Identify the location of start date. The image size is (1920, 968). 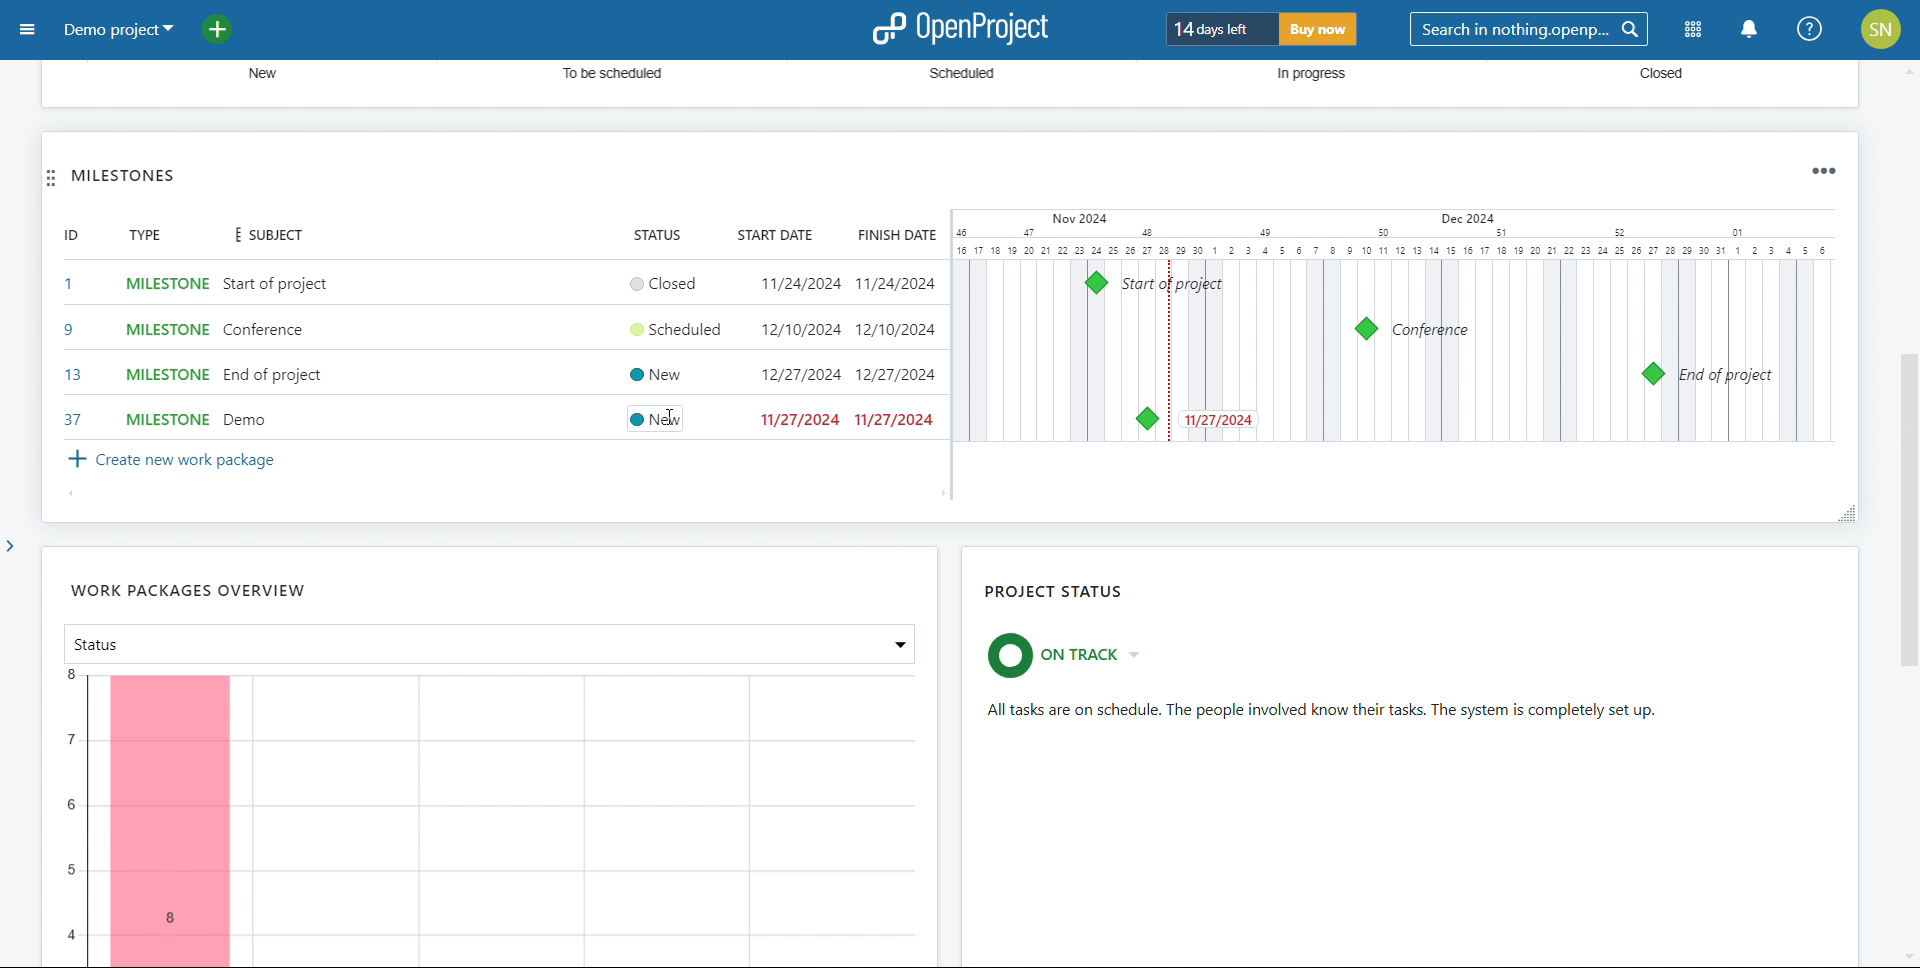
(772, 235).